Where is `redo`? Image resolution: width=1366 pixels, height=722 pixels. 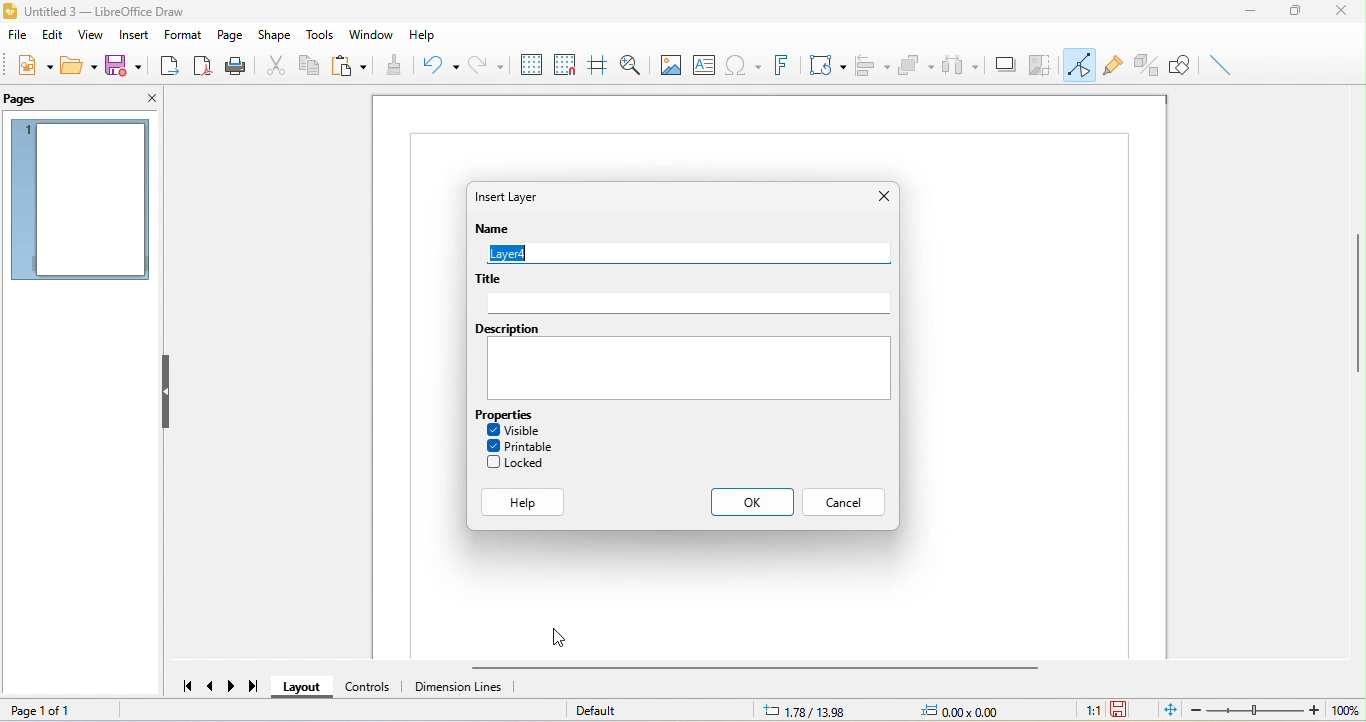 redo is located at coordinates (485, 63).